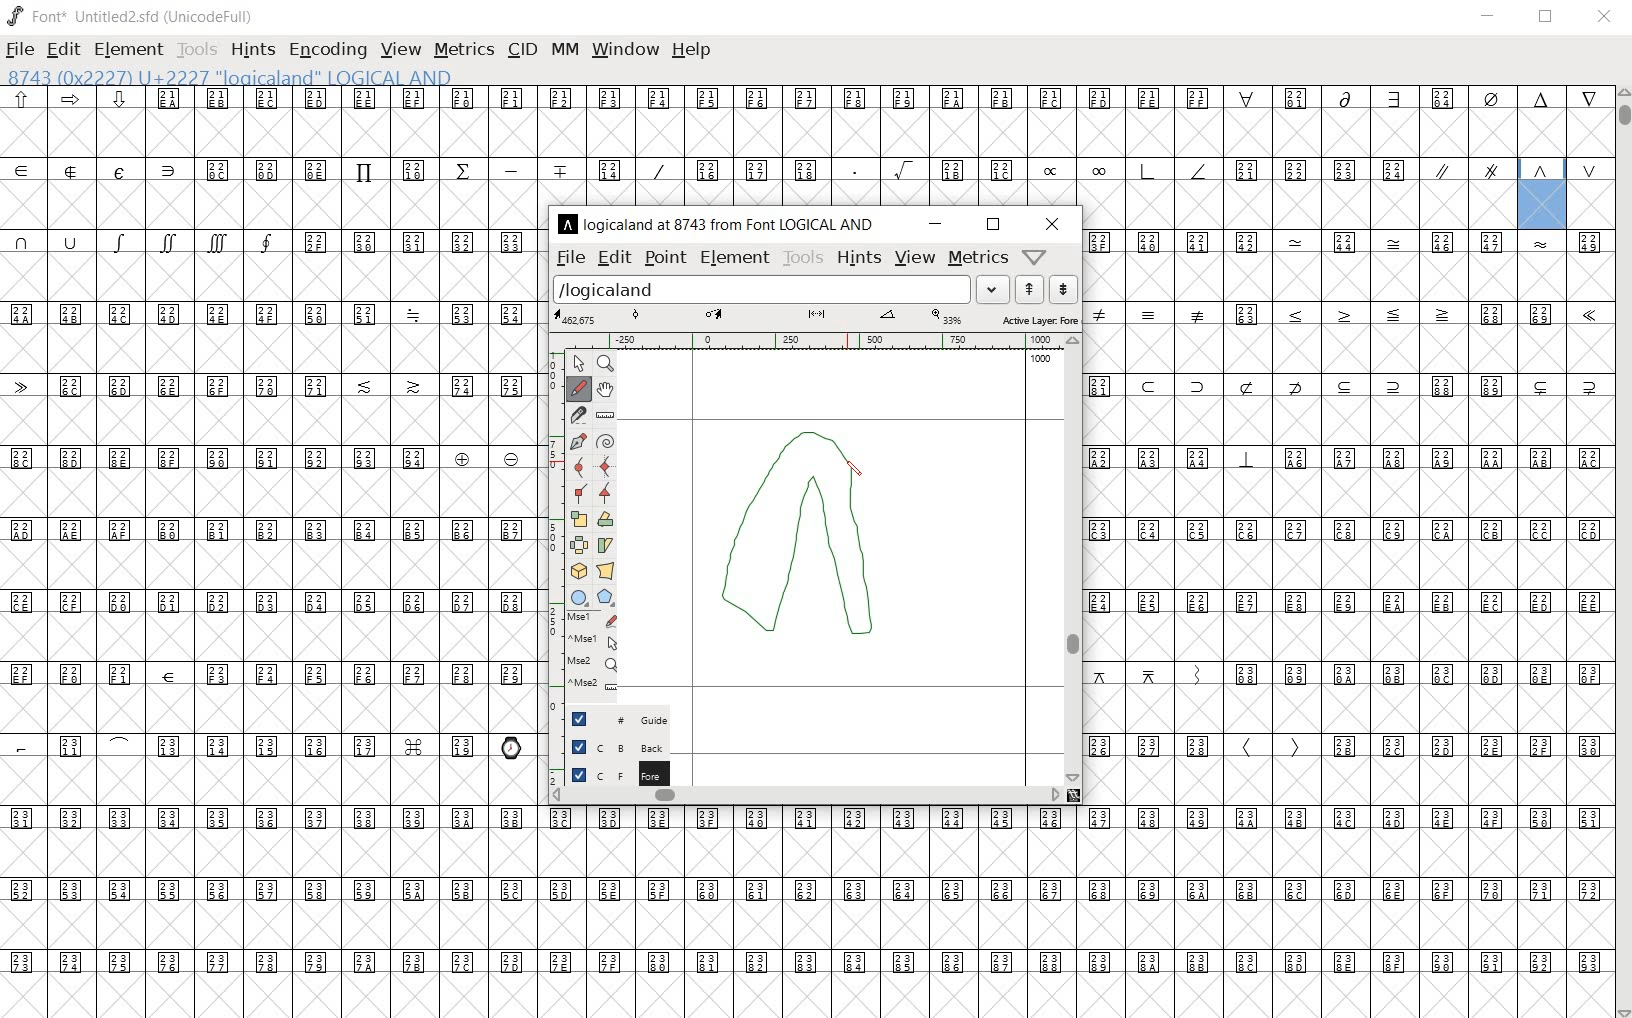 The image size is (1632, 1018). What do you see at coordinates (577, 390) in the screenshot?
I see `draw a freehand curve` at bounding box center [577, 390].